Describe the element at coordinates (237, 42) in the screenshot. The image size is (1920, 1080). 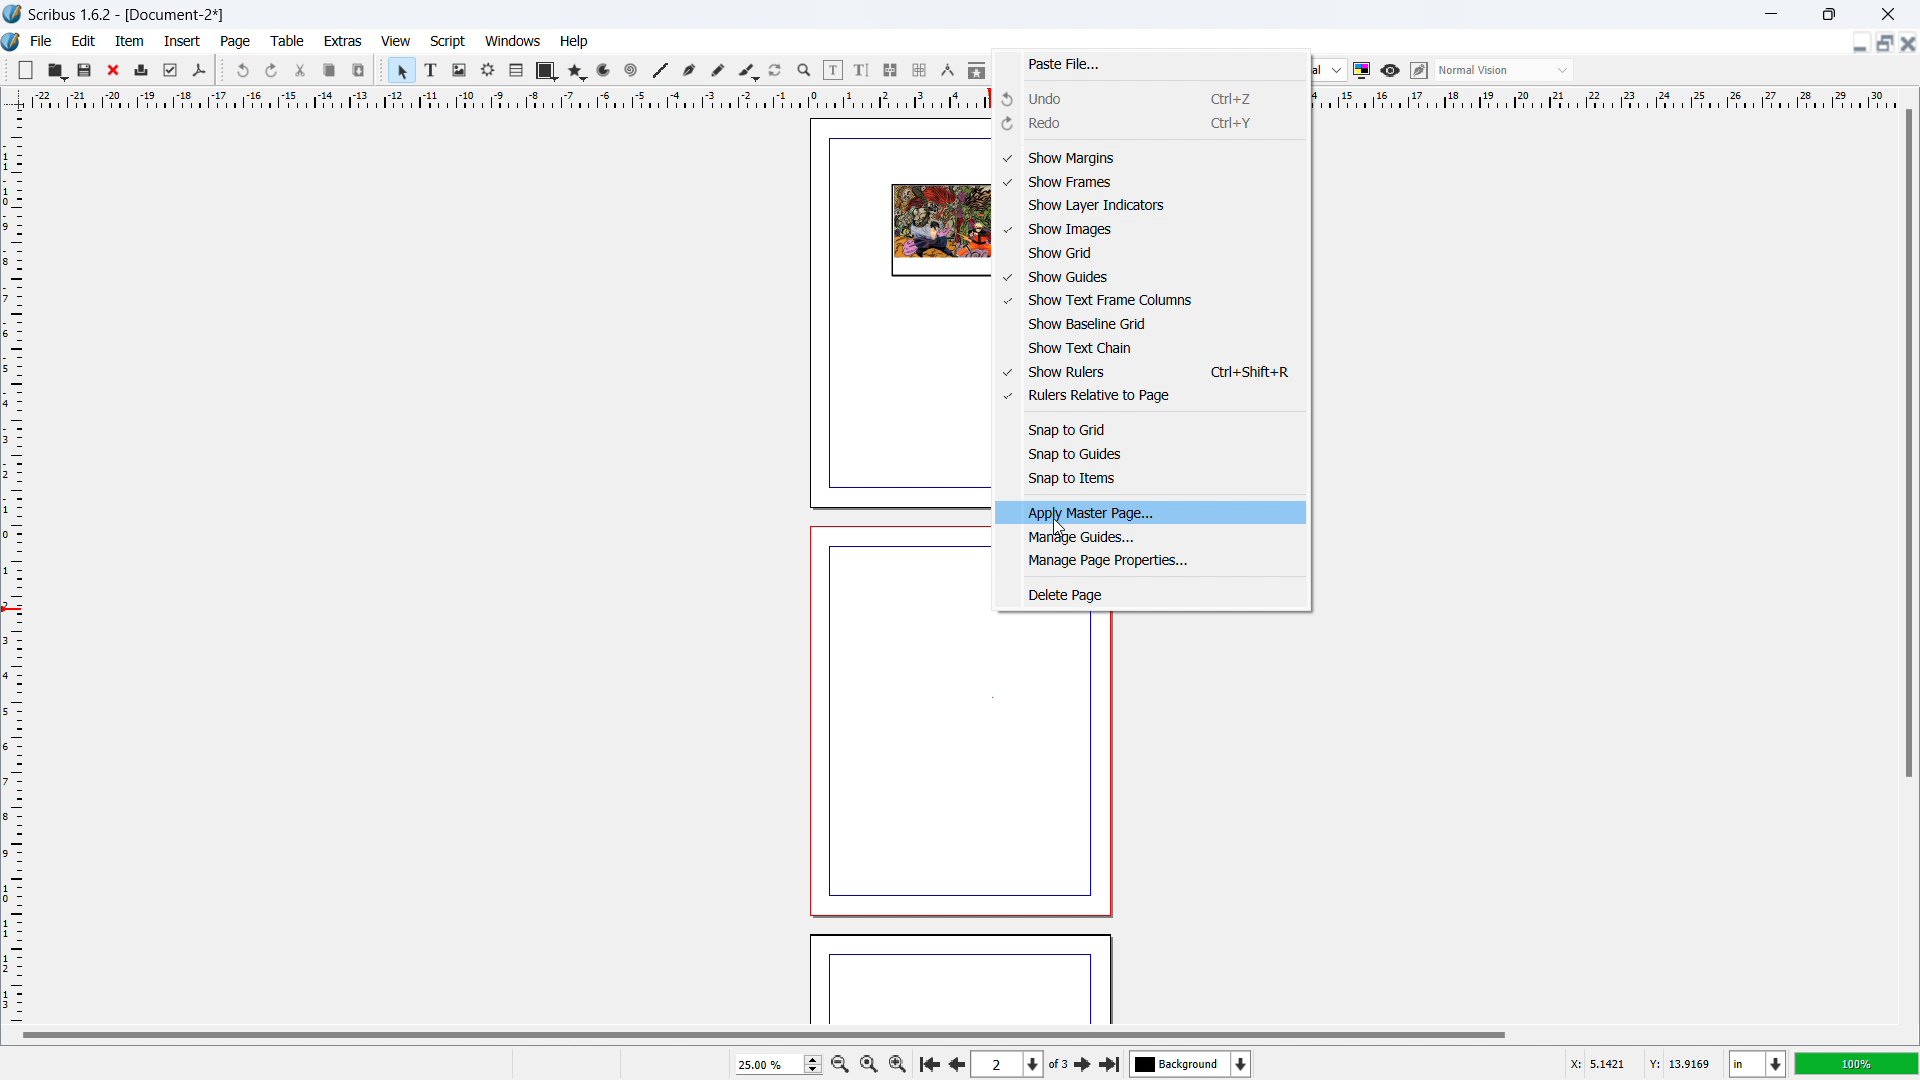
I see `page` at that location.